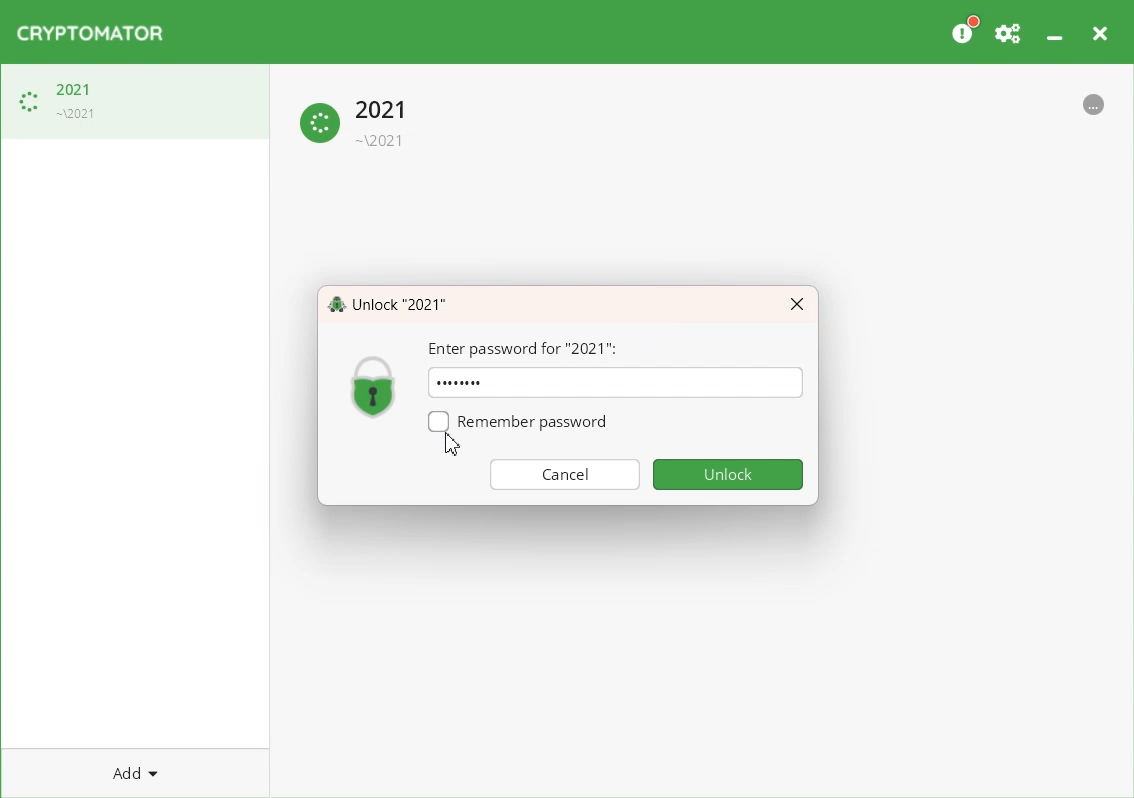  What do you see at coordinates (454, 443) in the screenshot?
I see `Cursor` at bounding box center [454, 443].